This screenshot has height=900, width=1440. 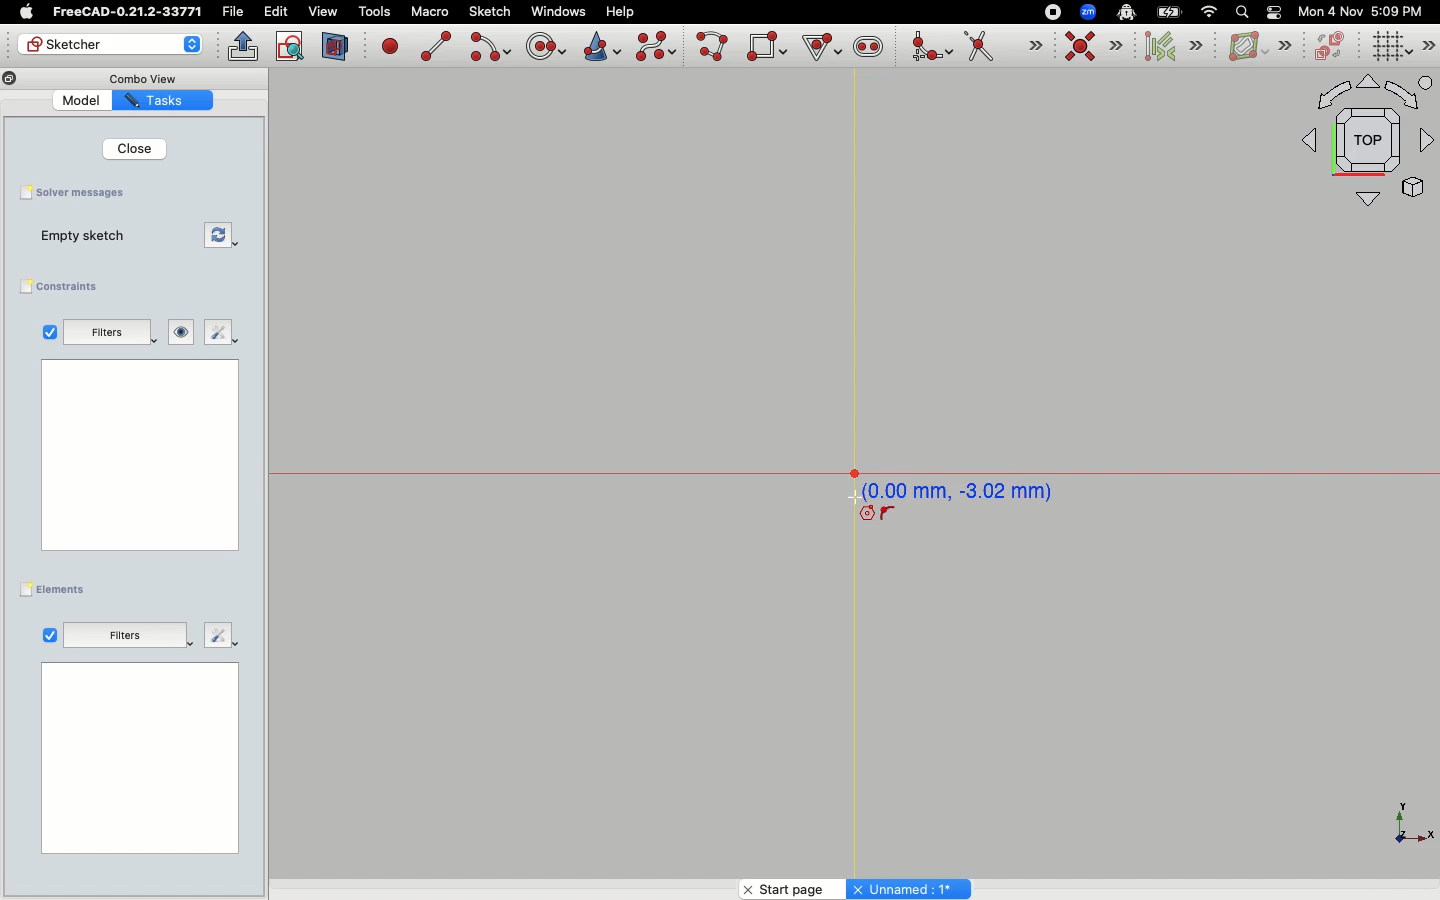 I want to click on Filters, so click(x=127, y=633).